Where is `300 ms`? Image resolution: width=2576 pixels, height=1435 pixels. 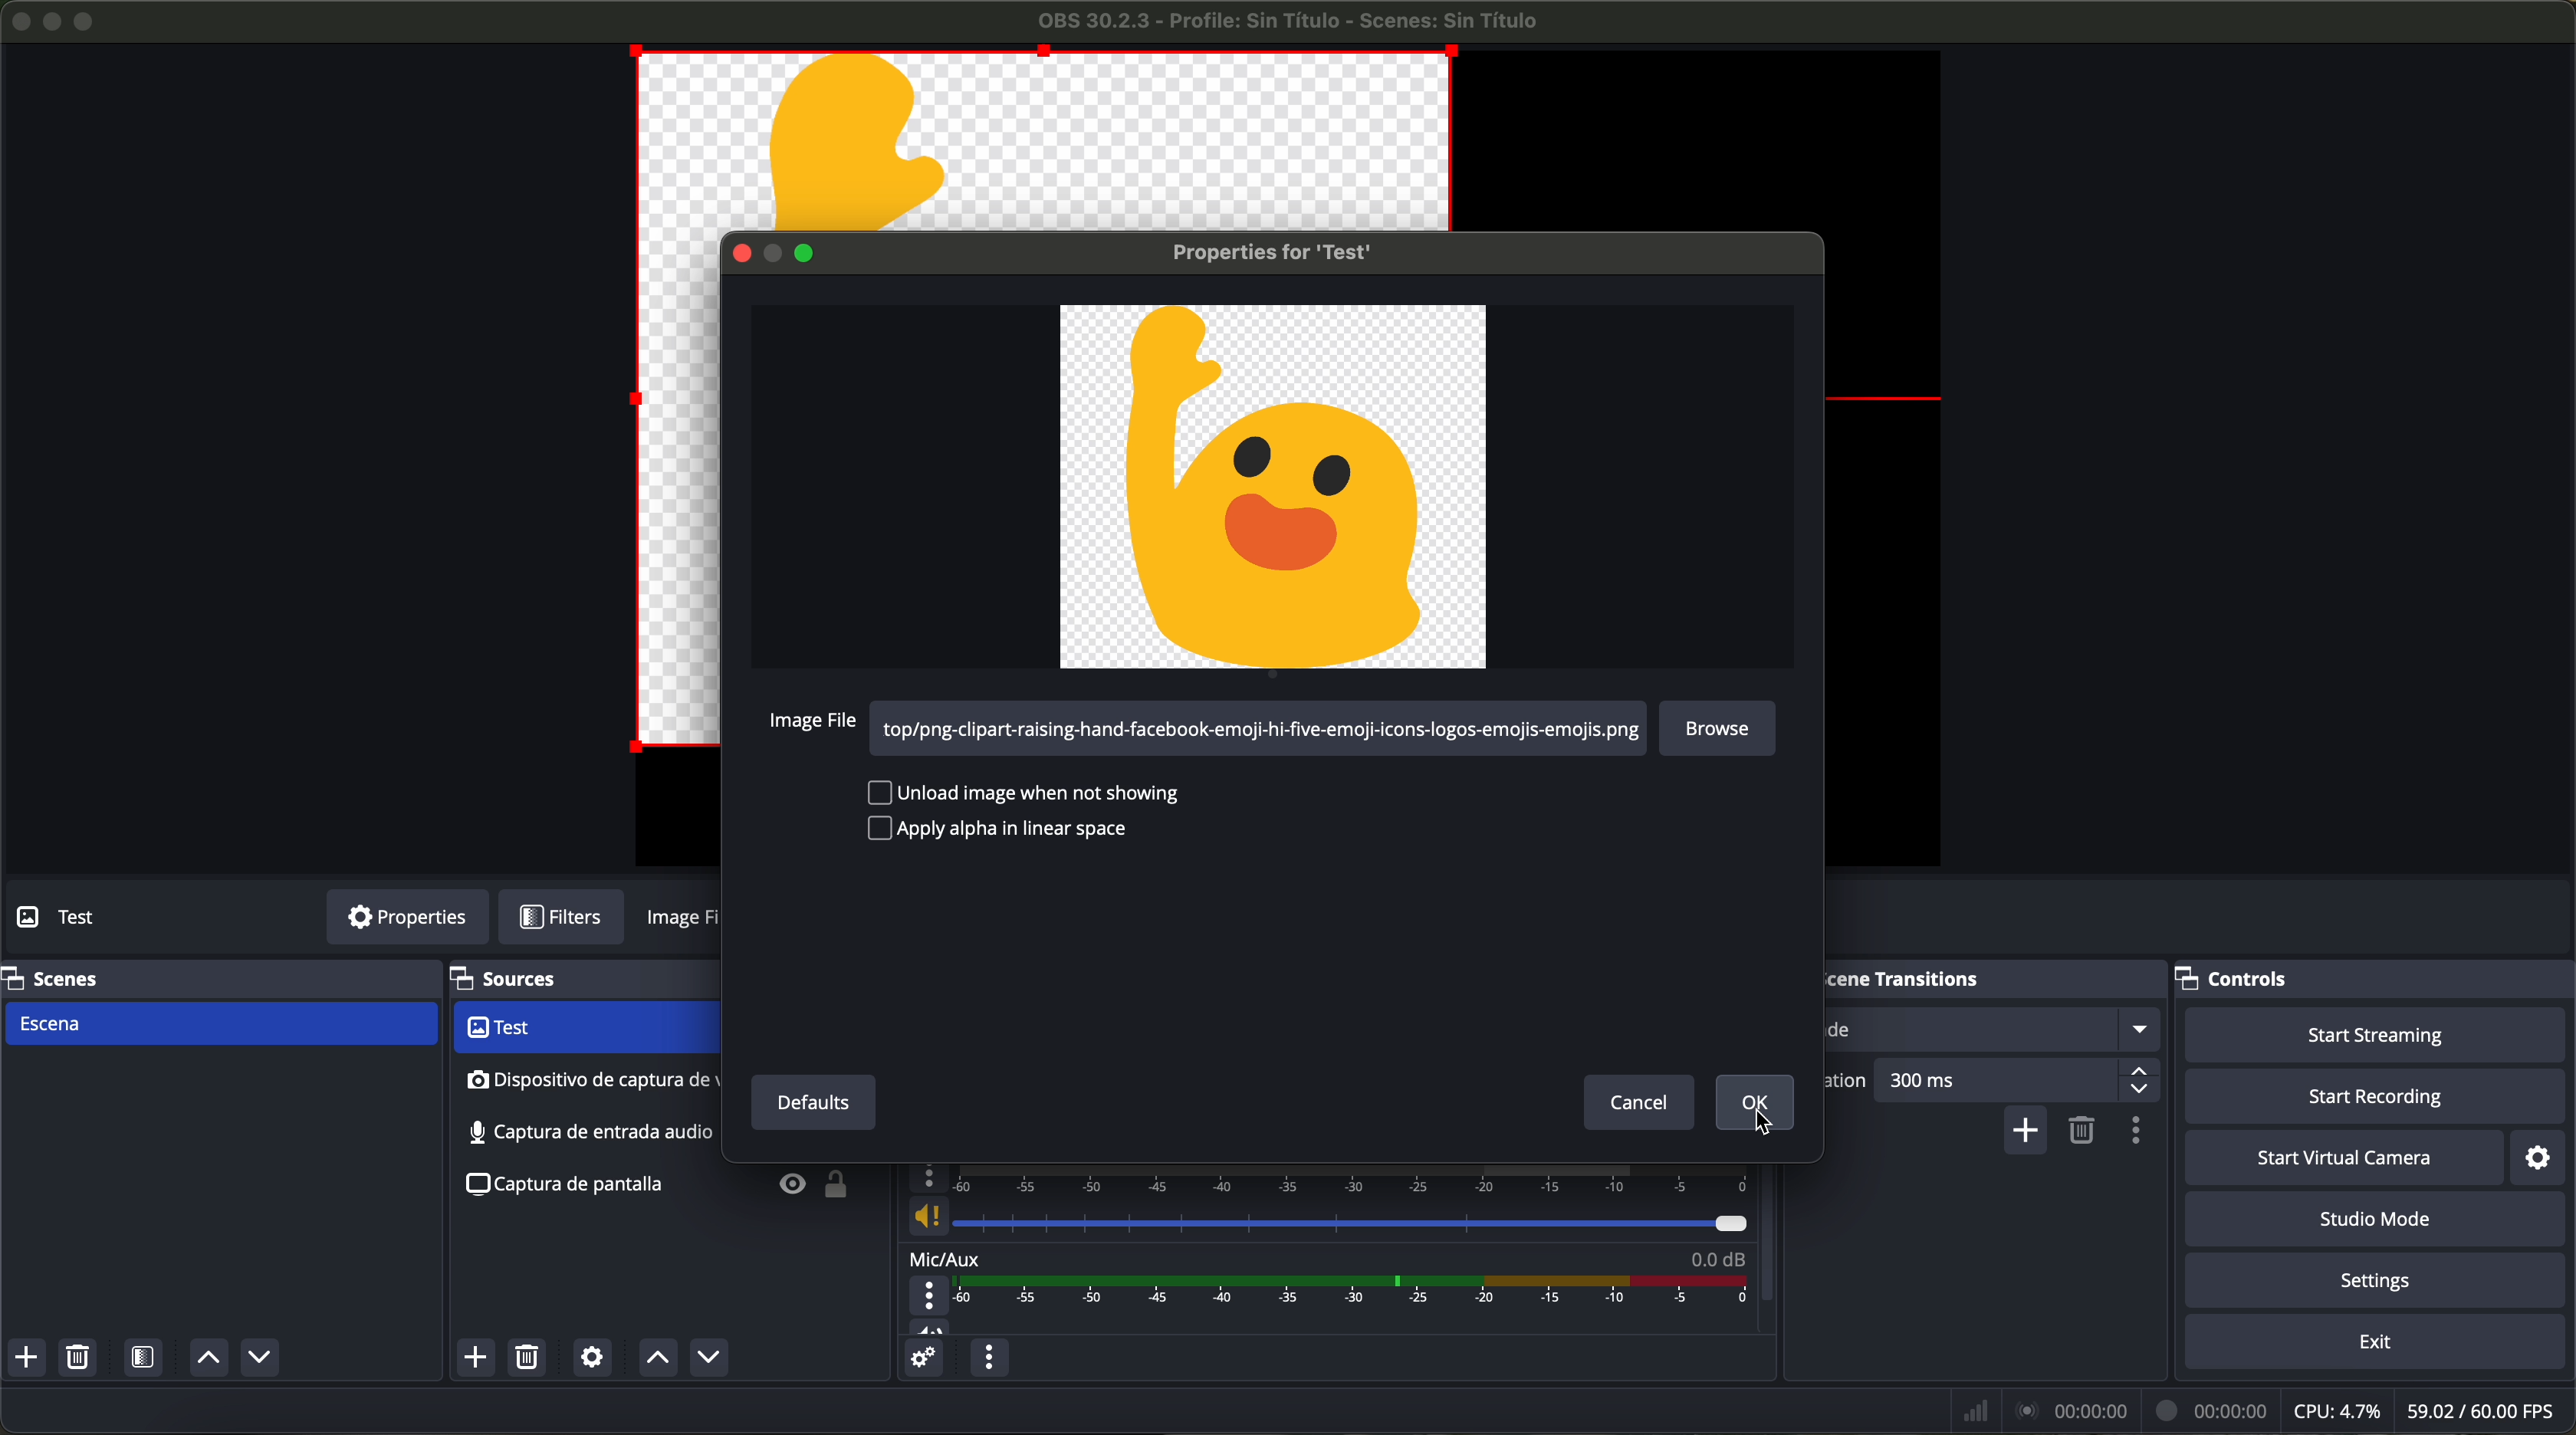 300 ms is located at coordinates (2019, 1080).